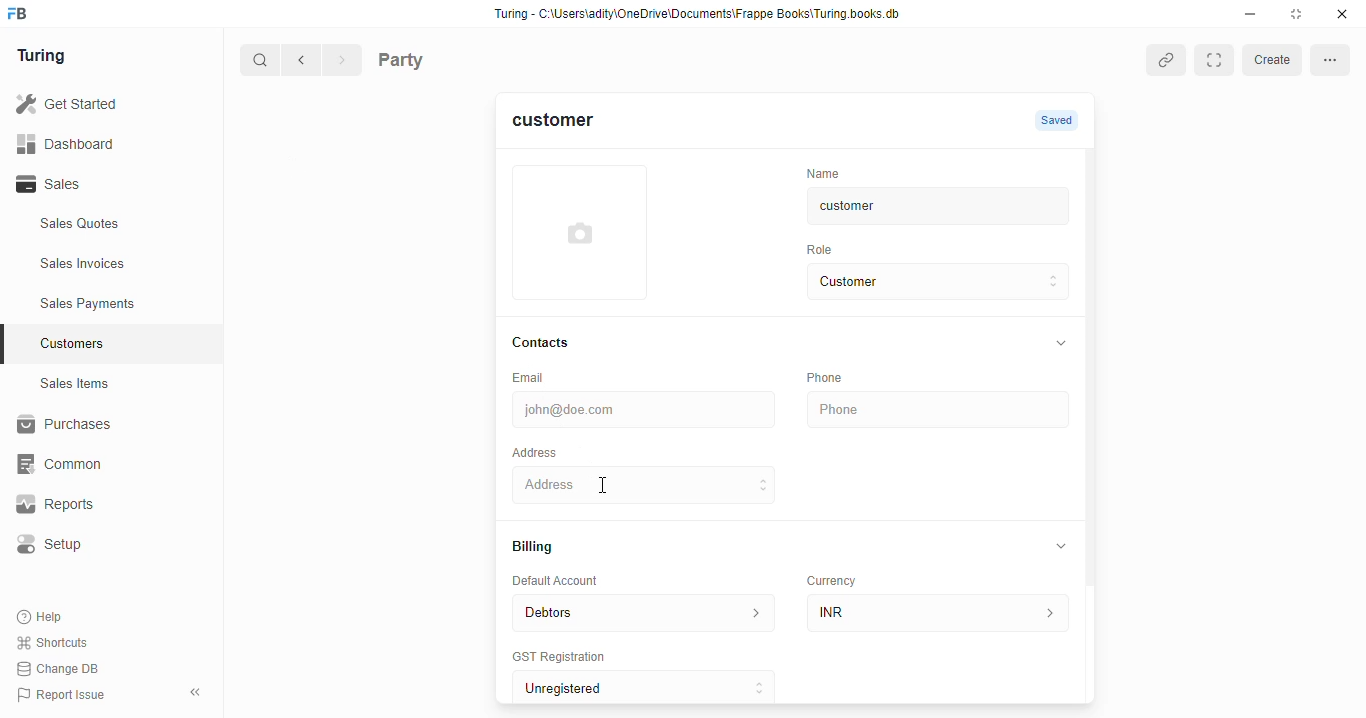 This screenshot has height=718, width=1366. Describe the element at coordinates (91, 505) in the screenshot. I see `Reports` at that location.